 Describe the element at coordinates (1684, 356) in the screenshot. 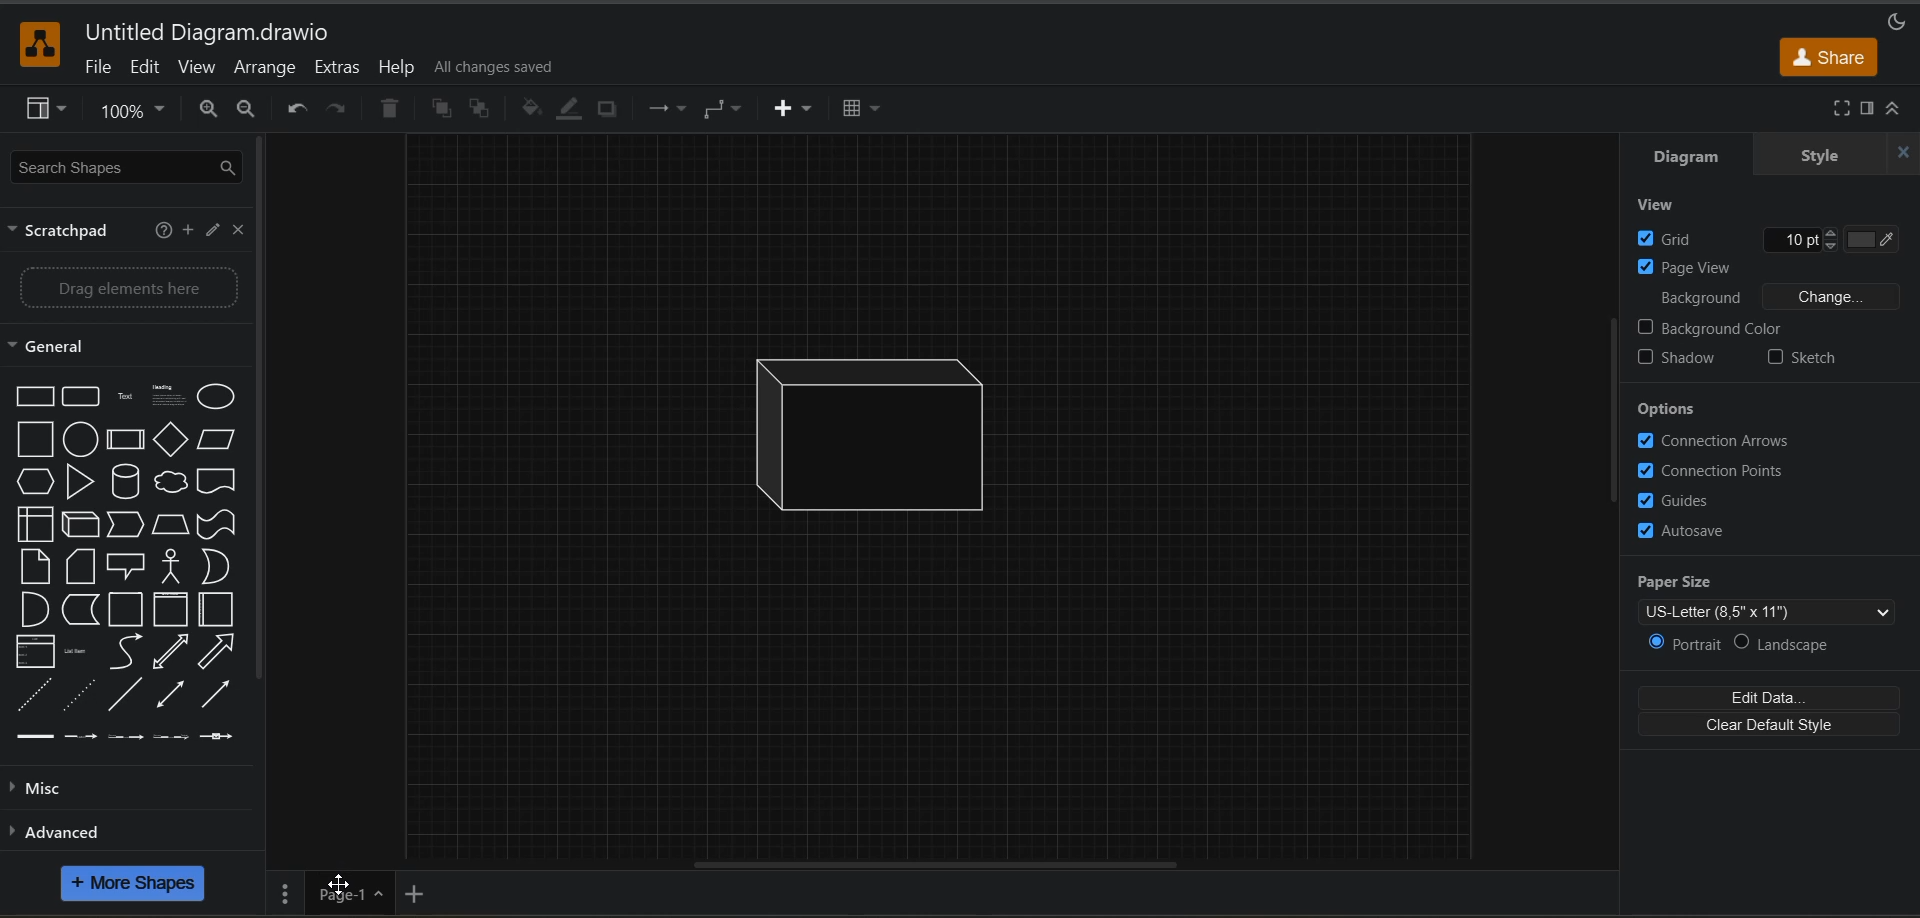

I see `shadow` at that location.